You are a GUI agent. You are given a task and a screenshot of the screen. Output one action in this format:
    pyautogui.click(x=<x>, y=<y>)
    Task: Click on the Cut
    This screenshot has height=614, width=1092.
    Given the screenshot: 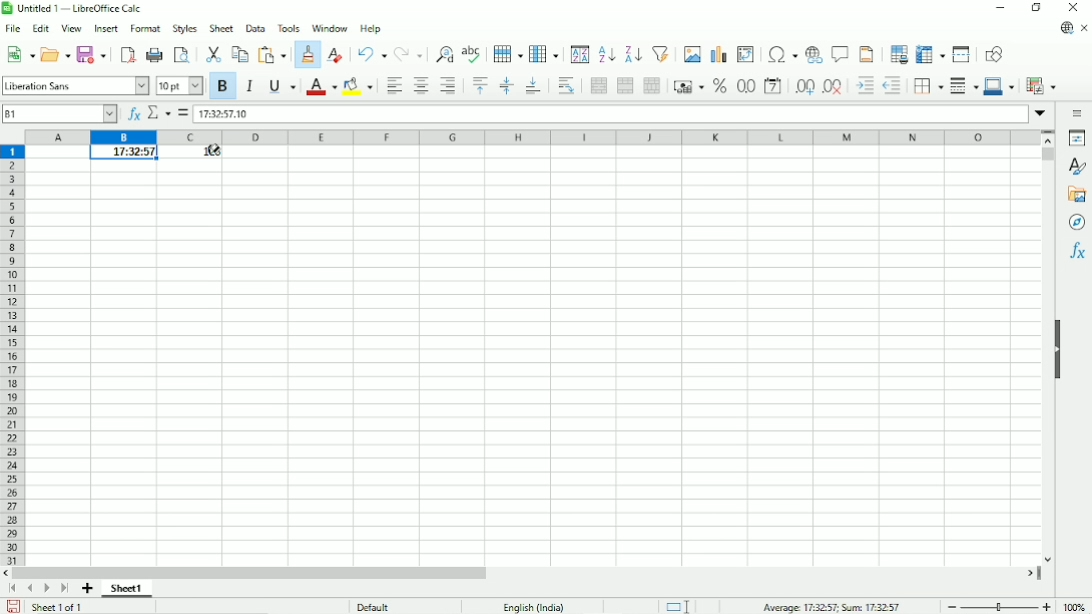 What is the action you would take?
    pyautogui.click(x=214, y=54)
    